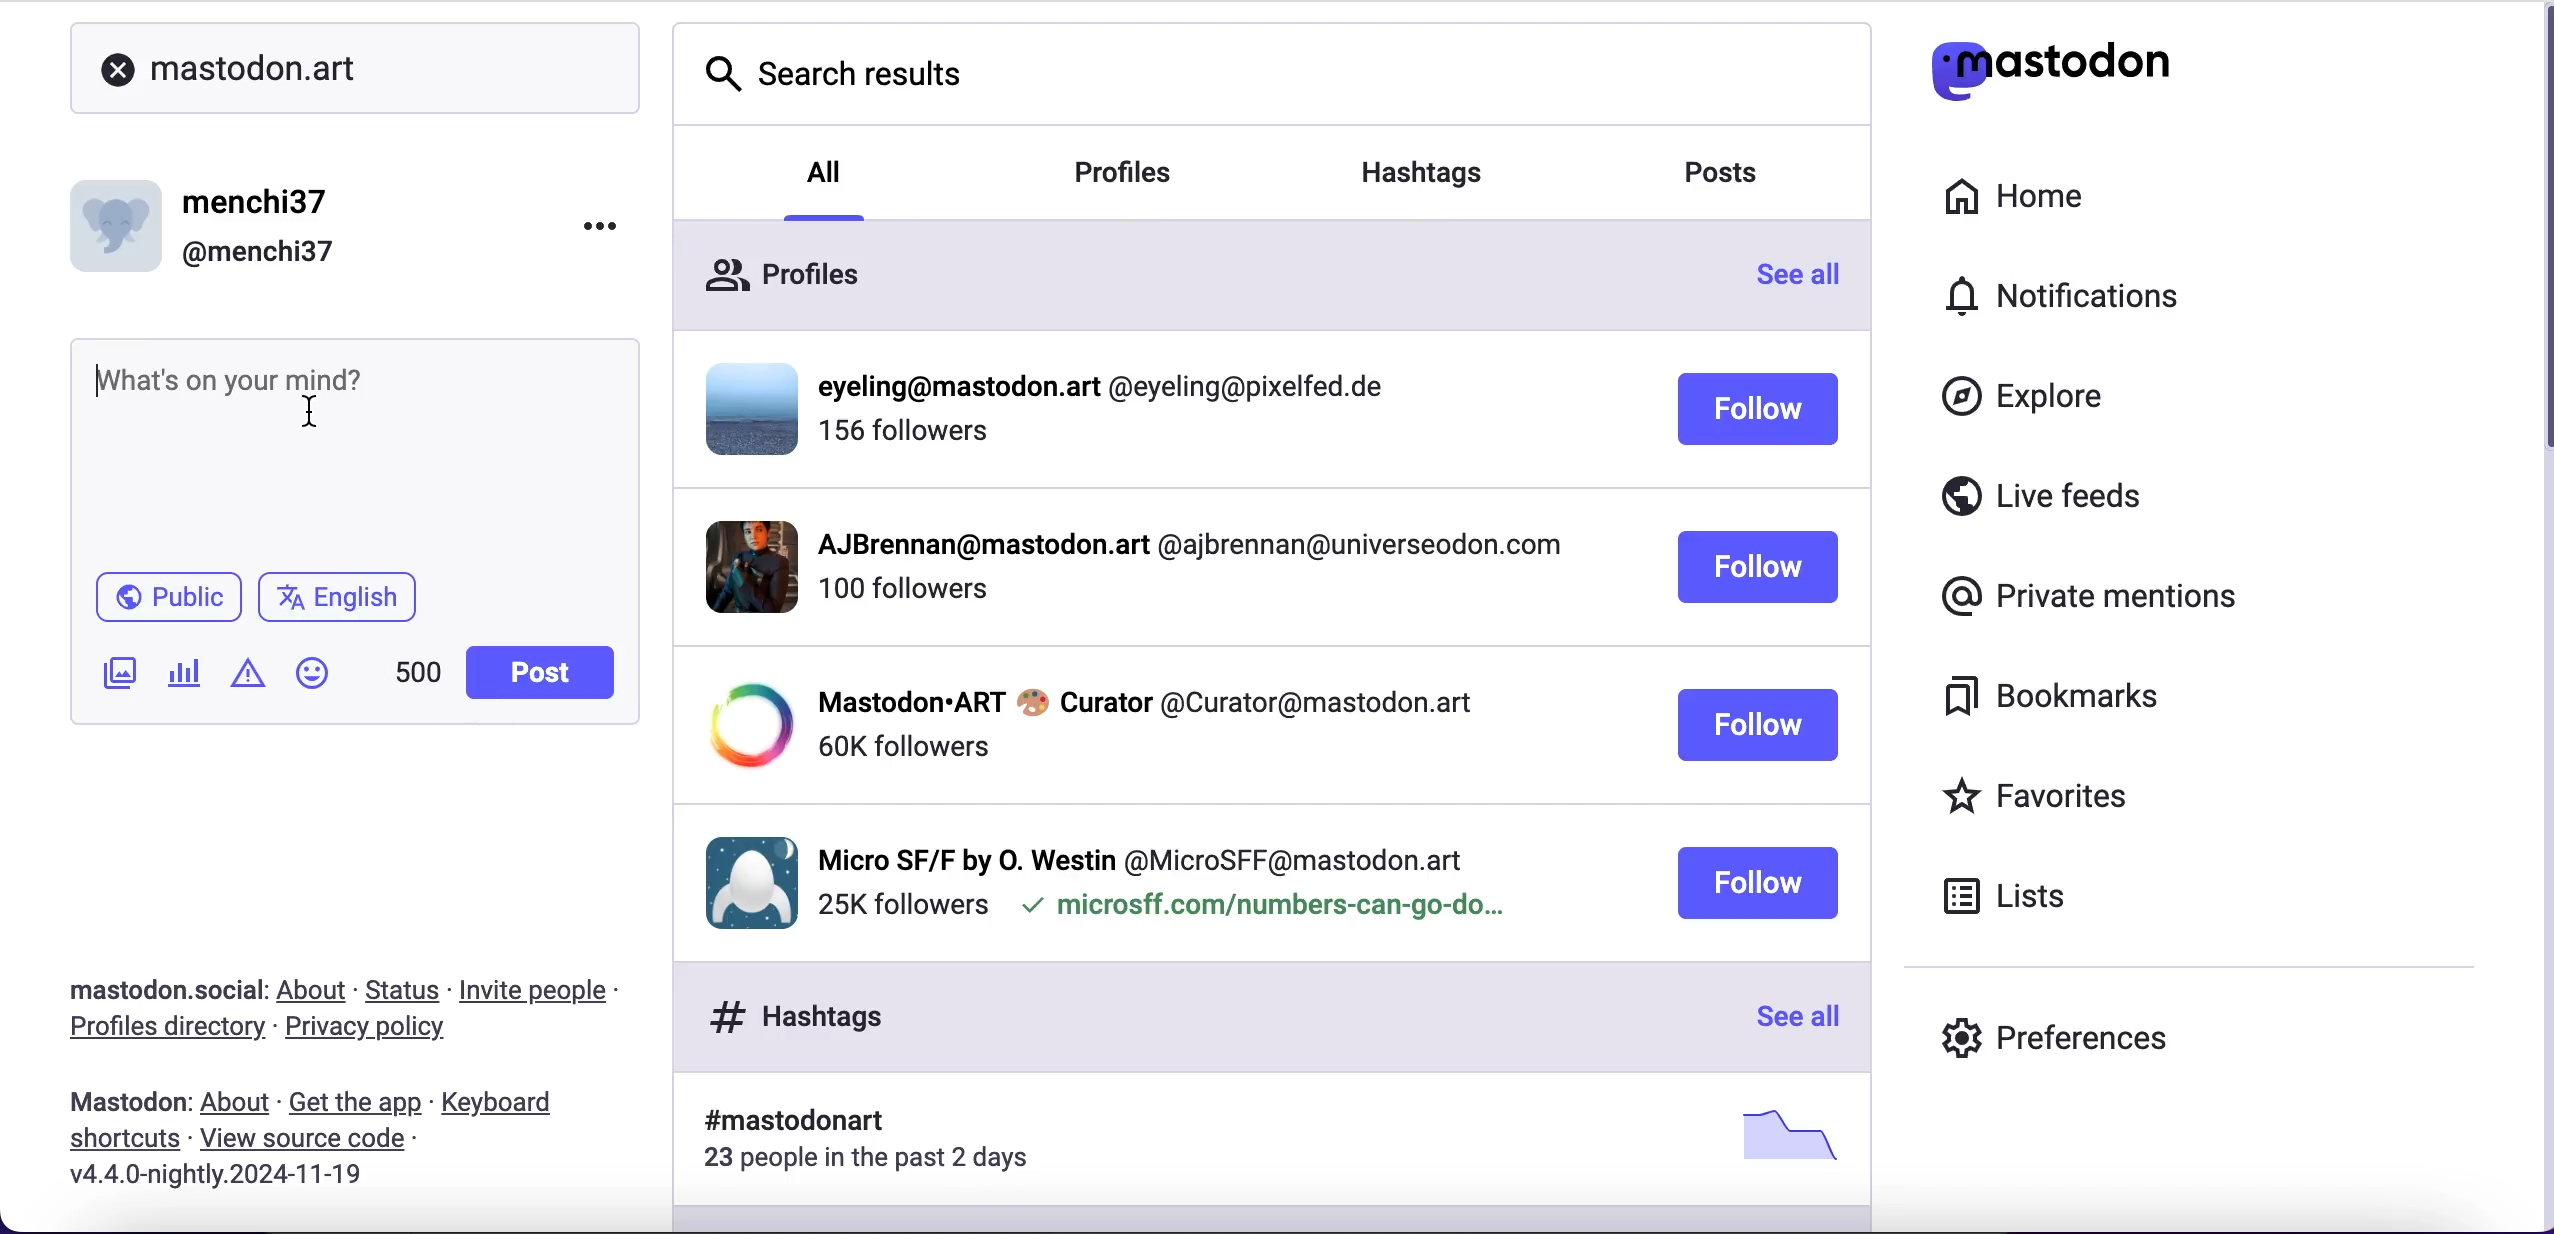 The image size is (2554, 1234). Describe the element at coordinates (168, 600) in the screenshot. I see `public` at that location.